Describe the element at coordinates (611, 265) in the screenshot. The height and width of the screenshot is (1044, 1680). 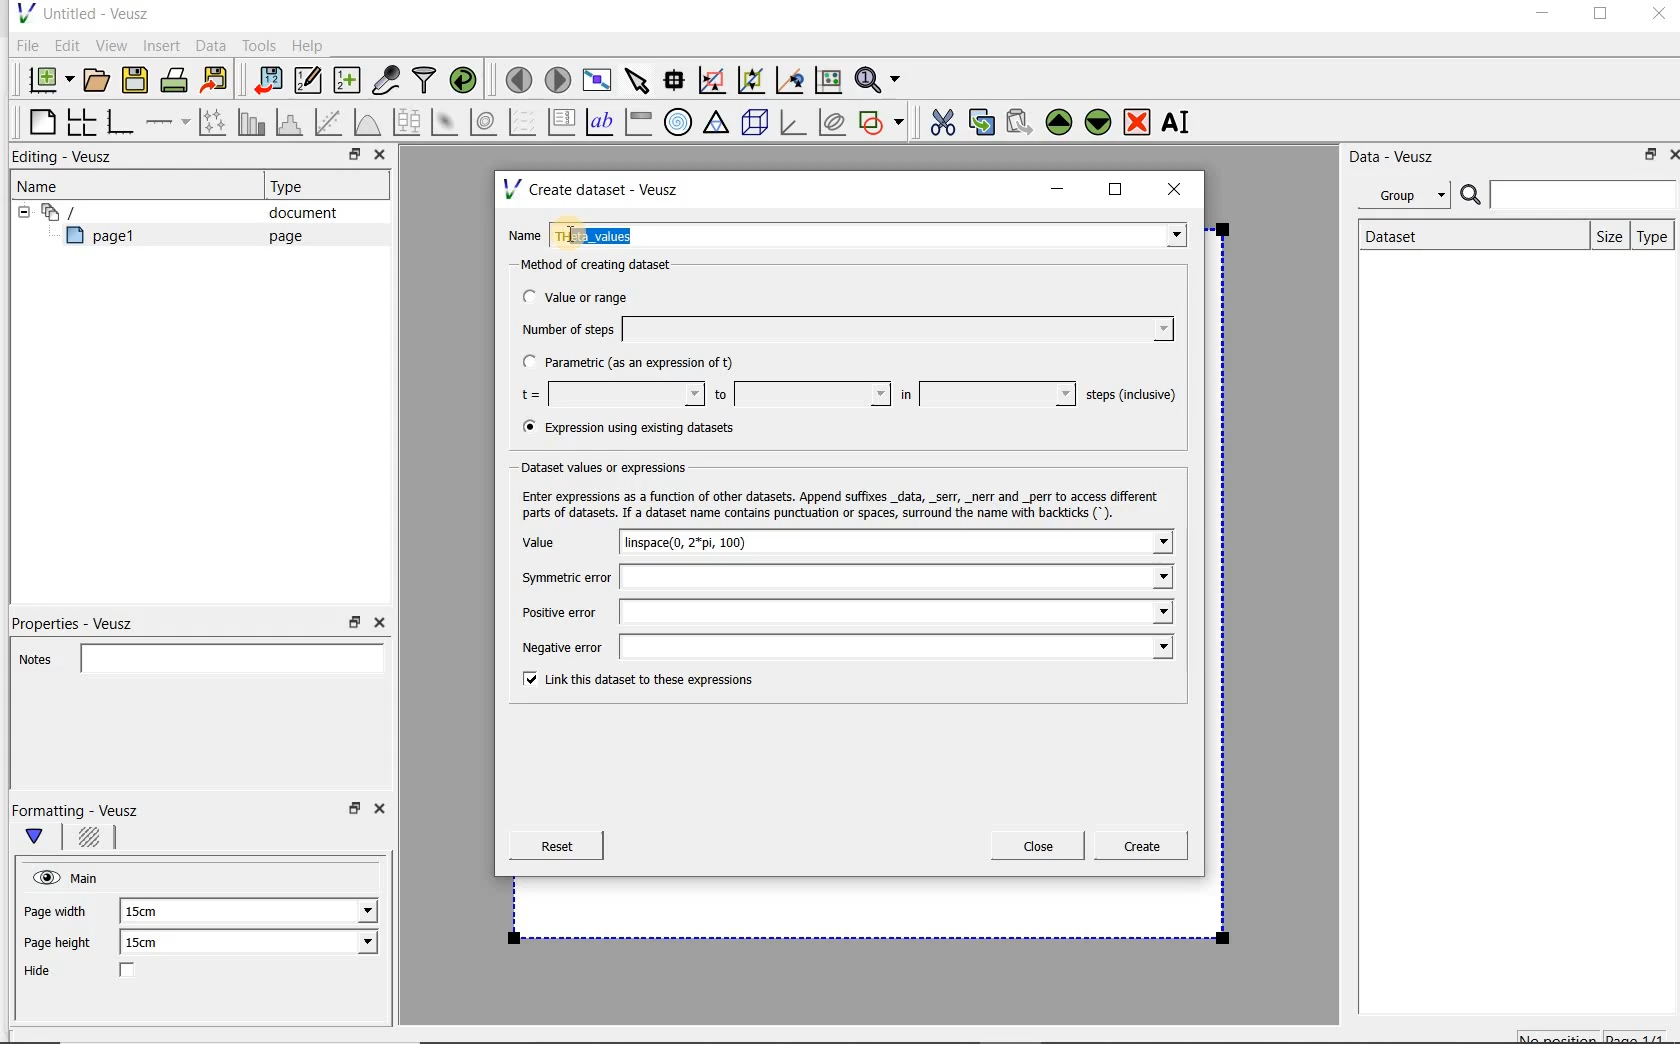
I see `Method of creating dataset:` at that location.